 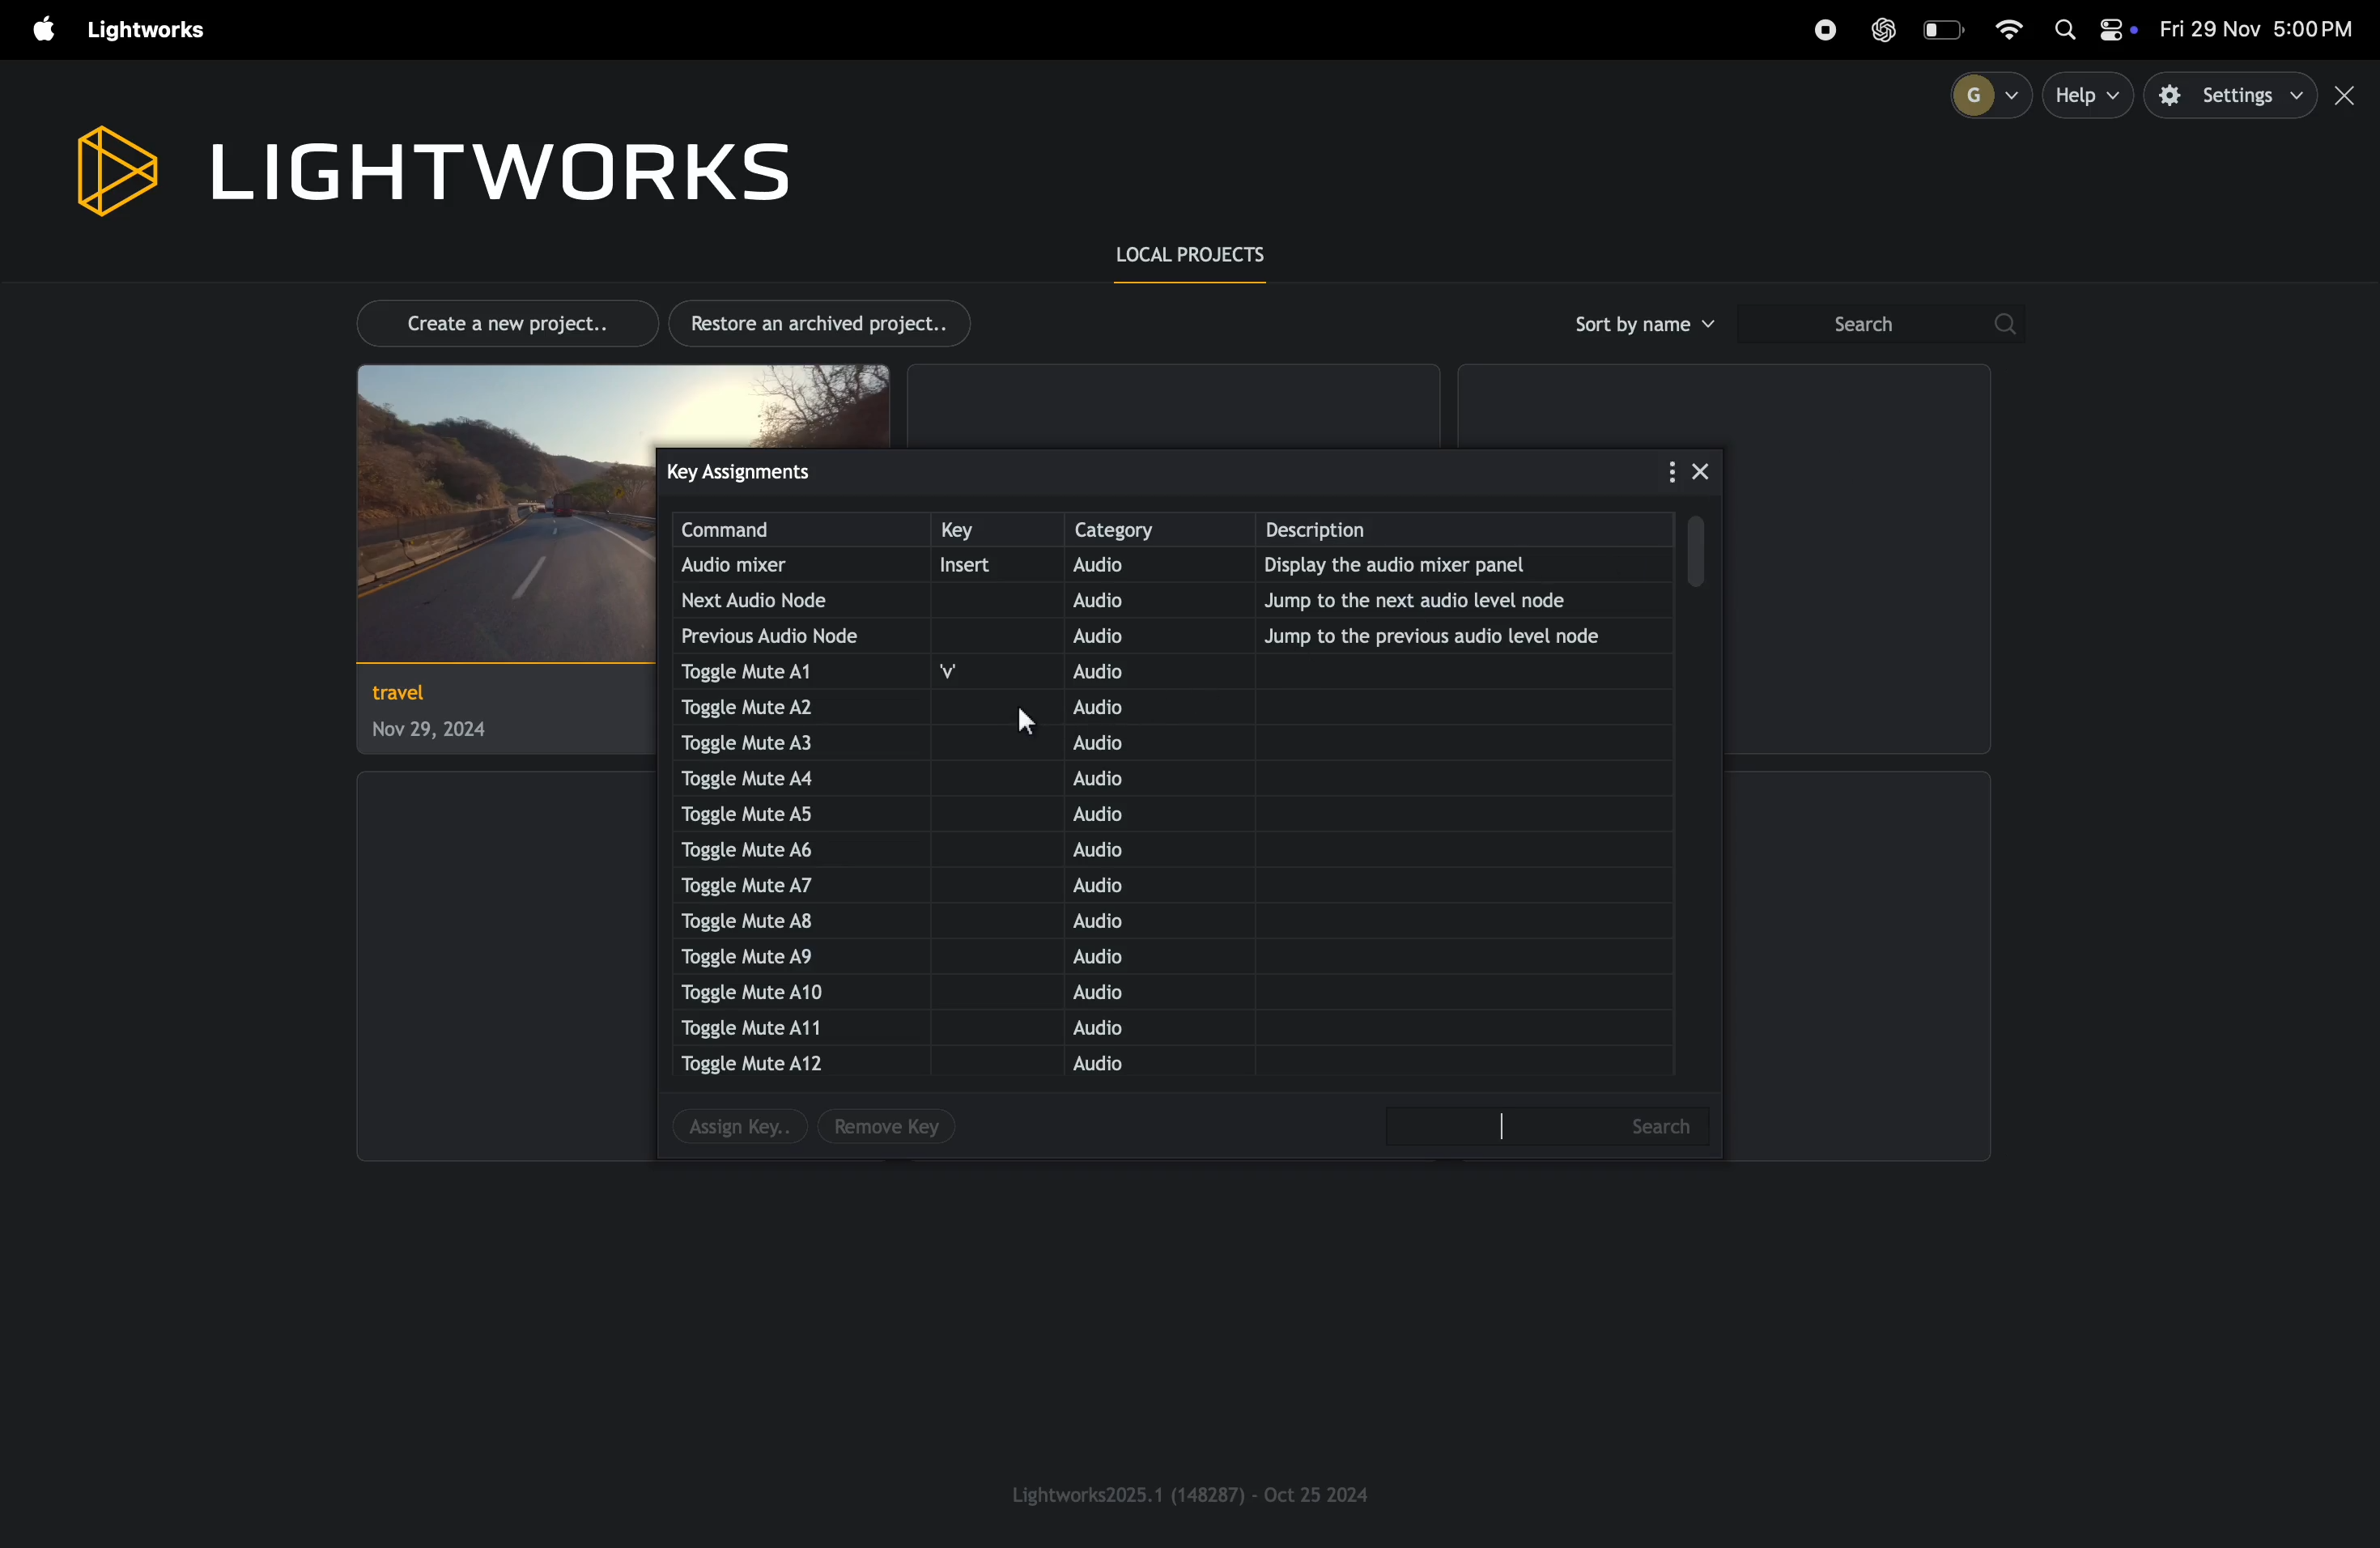 I want to click on light works, so click(x=152, y=31).